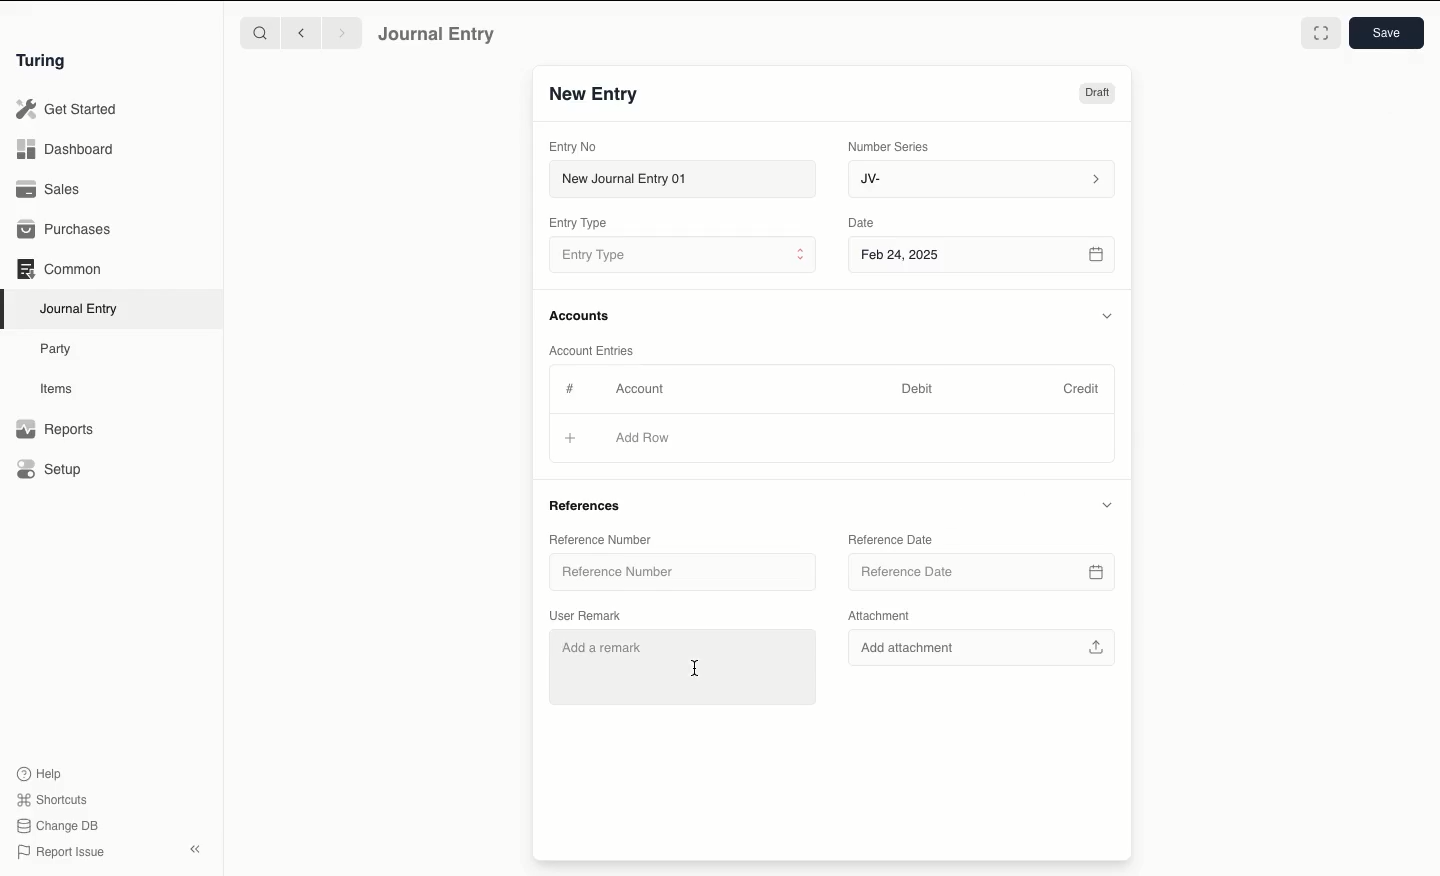  Describe the element at coordinates (592, 506) in the screenshot. I see `References` at that location.